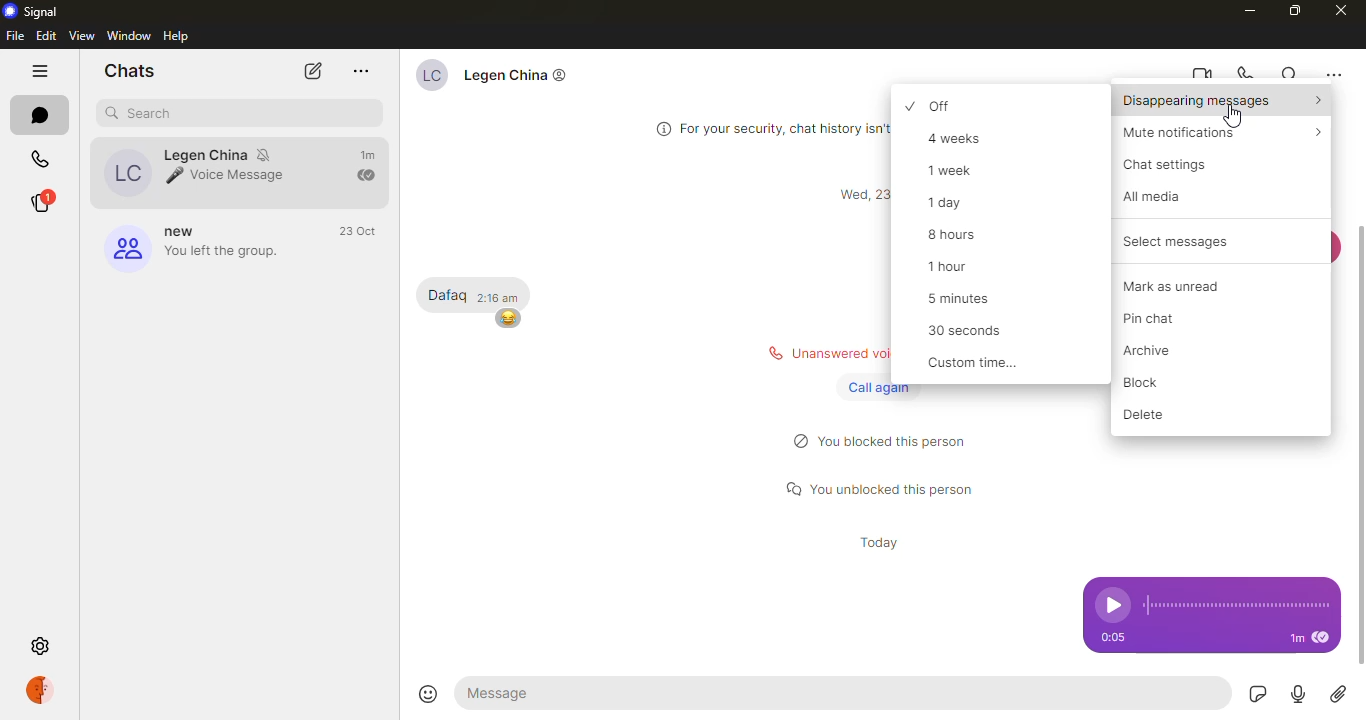  What do you see at coordinates (1151, 414) in the screenshot?
I see `delete` at bounding box center [1151, 414].